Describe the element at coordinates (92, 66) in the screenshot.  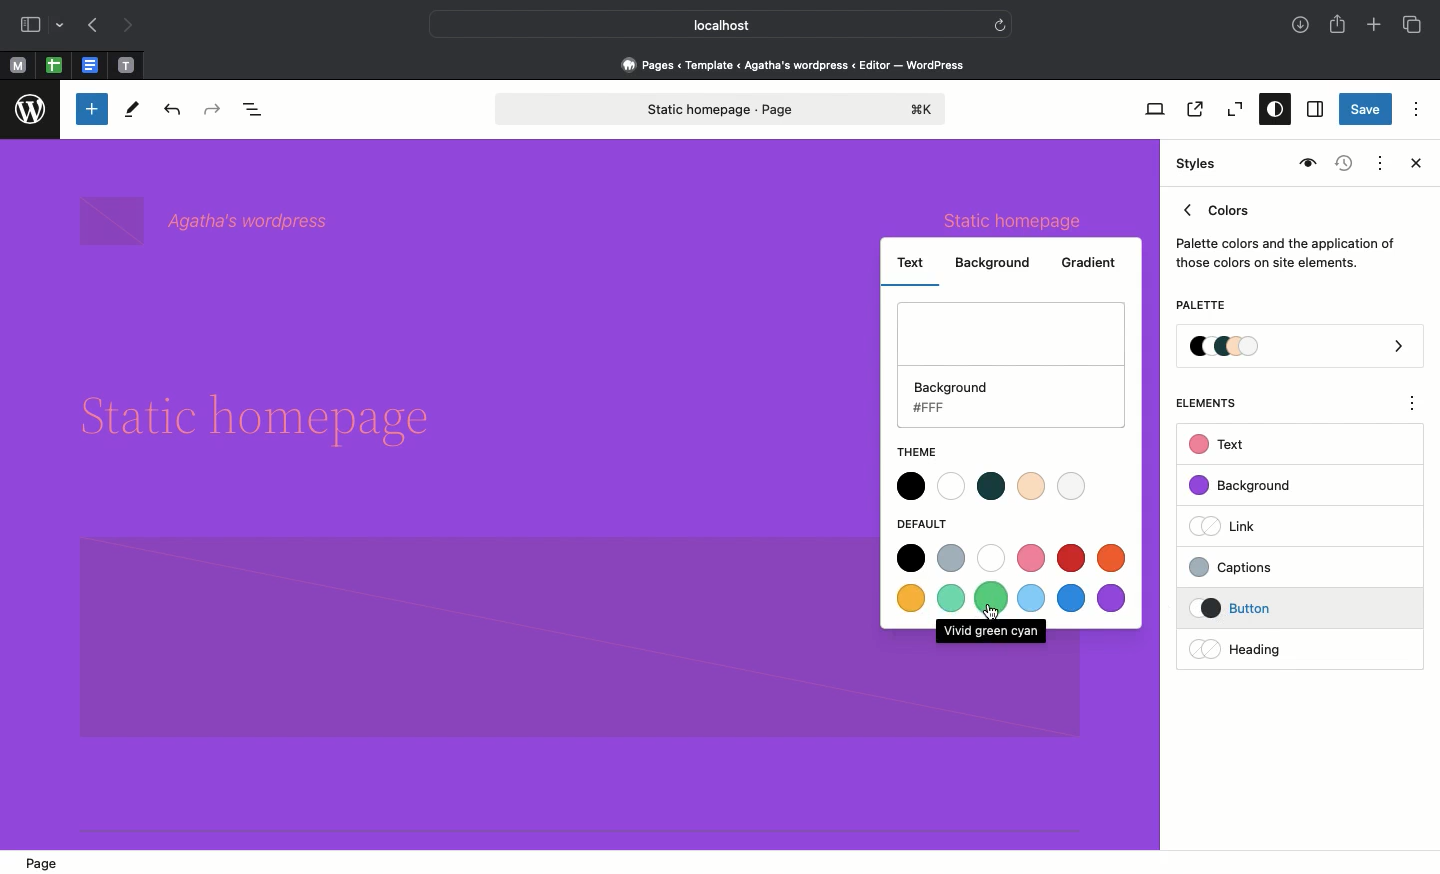
I see `Pinned tab` at that location.